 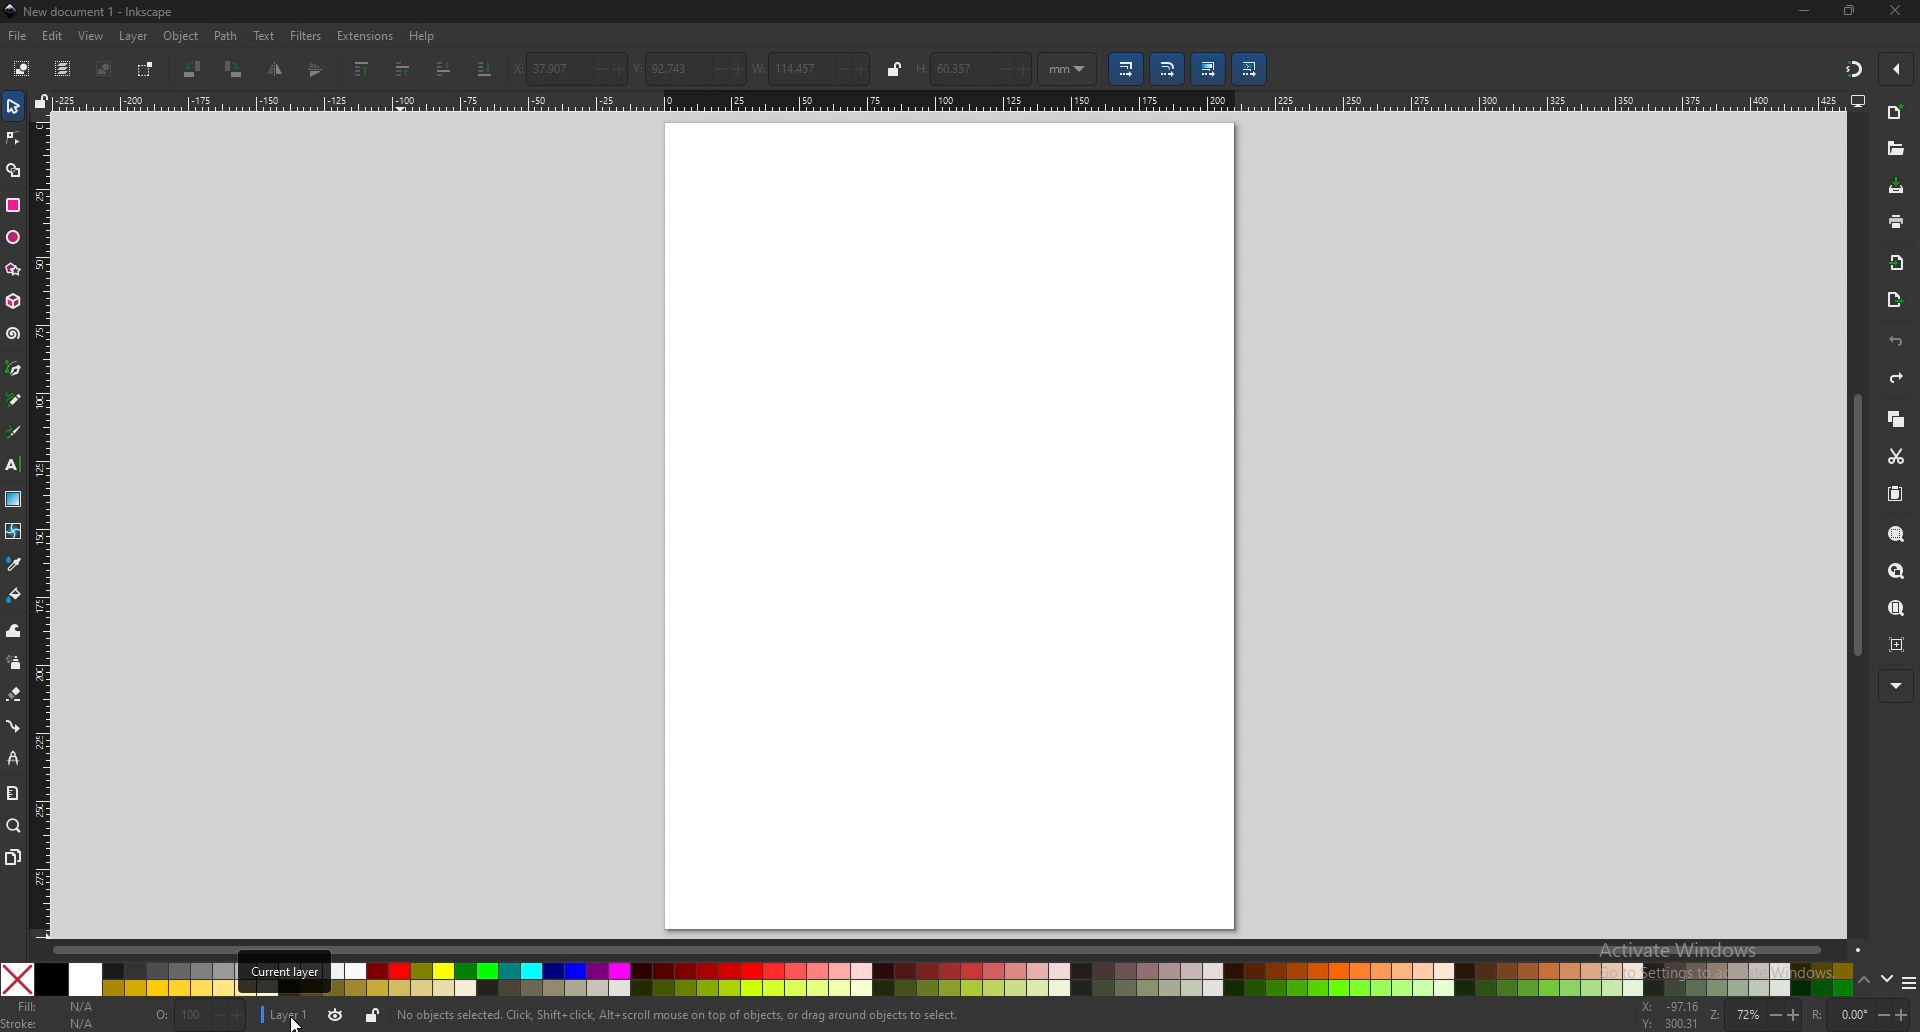 I want to click on enable snapping, so click(x=1897, y=68).